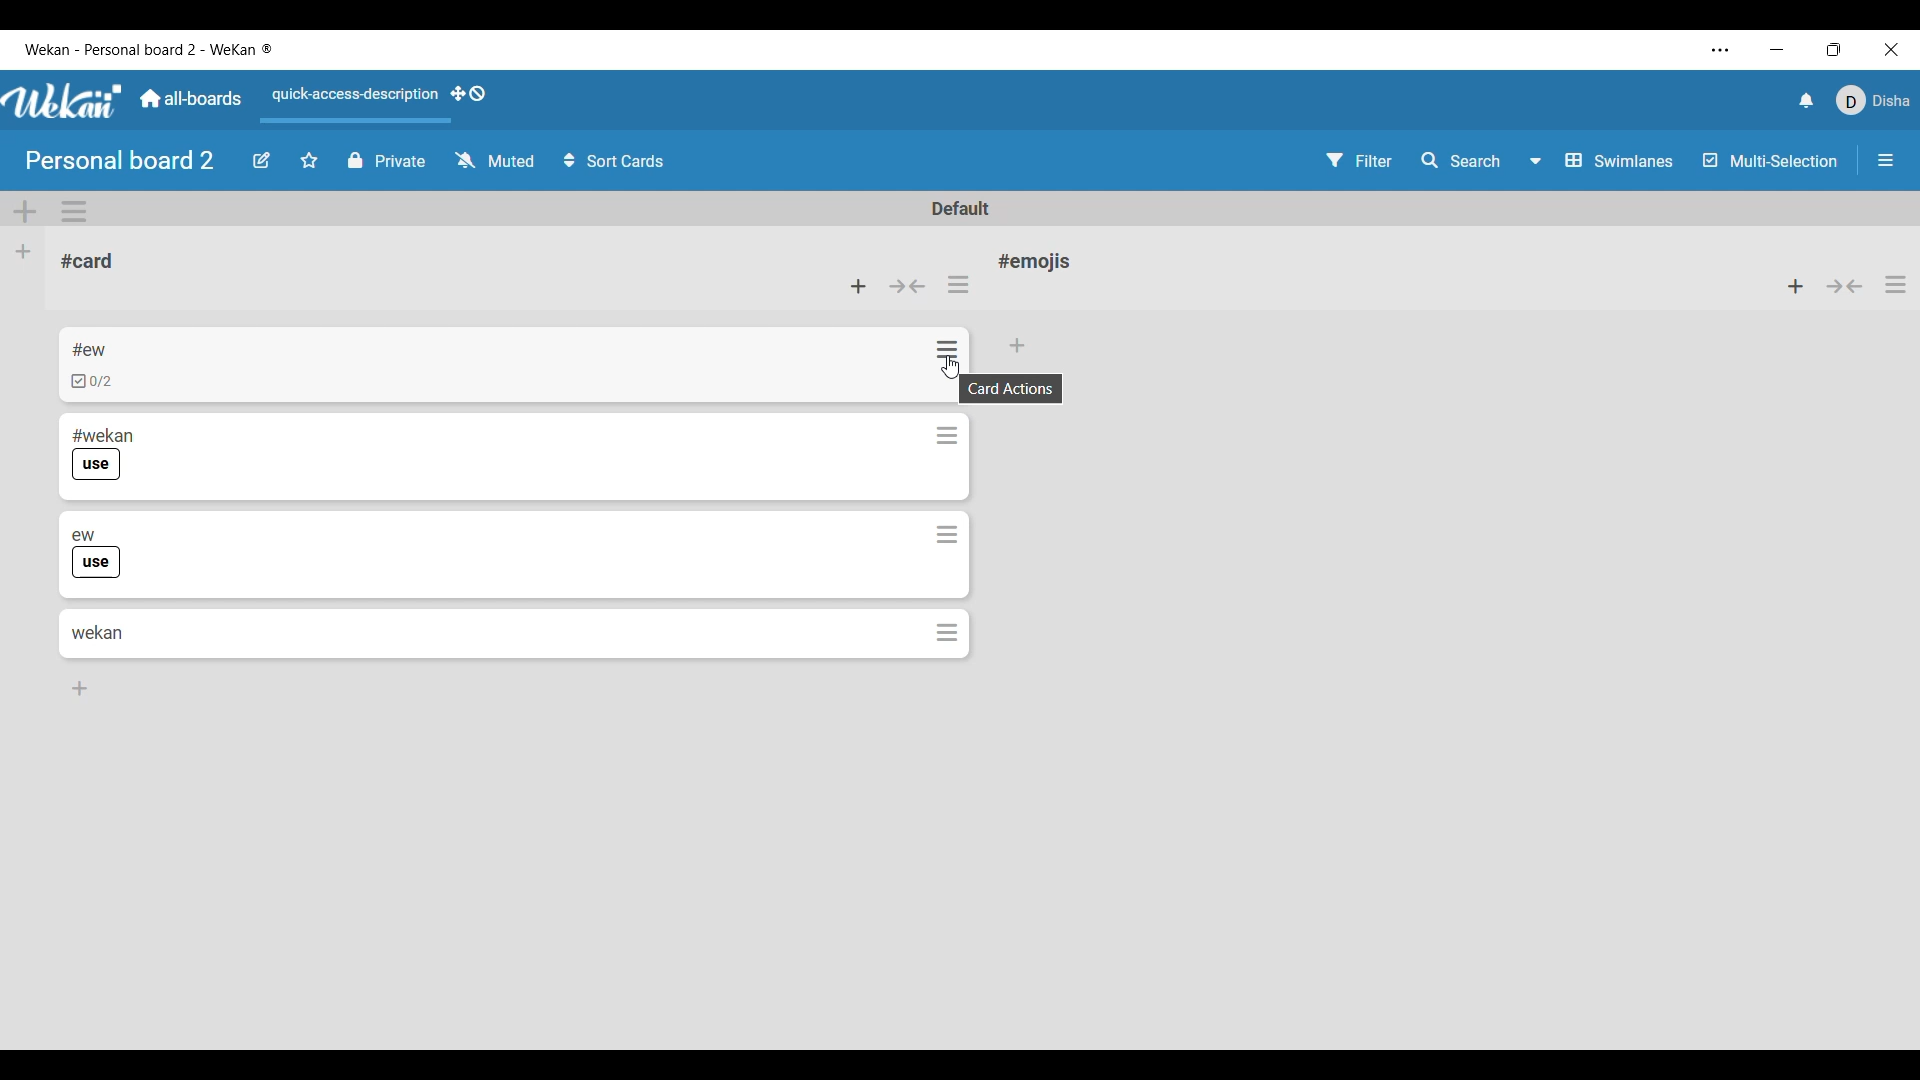  Describe the element at coordinates (148, 50) in the screenshot. I see `Software name and board name` at that location.